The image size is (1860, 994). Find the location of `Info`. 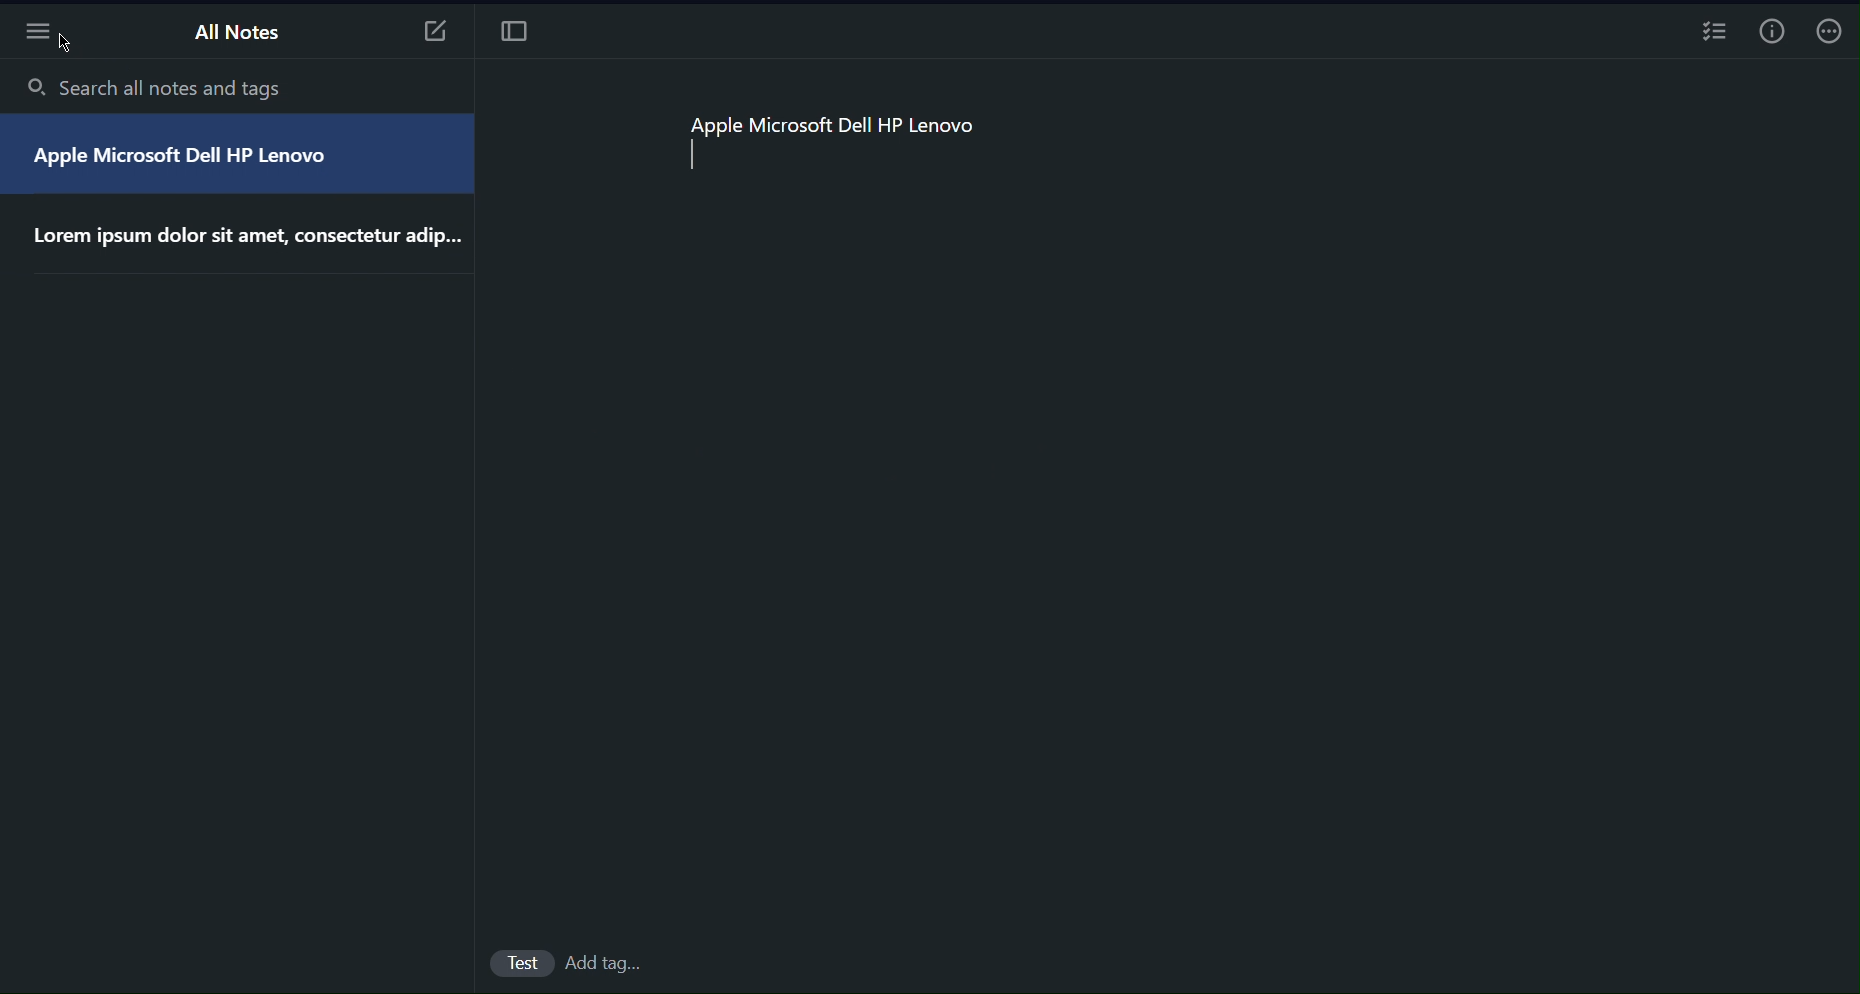

Info is located at coordinates (1771, 29).